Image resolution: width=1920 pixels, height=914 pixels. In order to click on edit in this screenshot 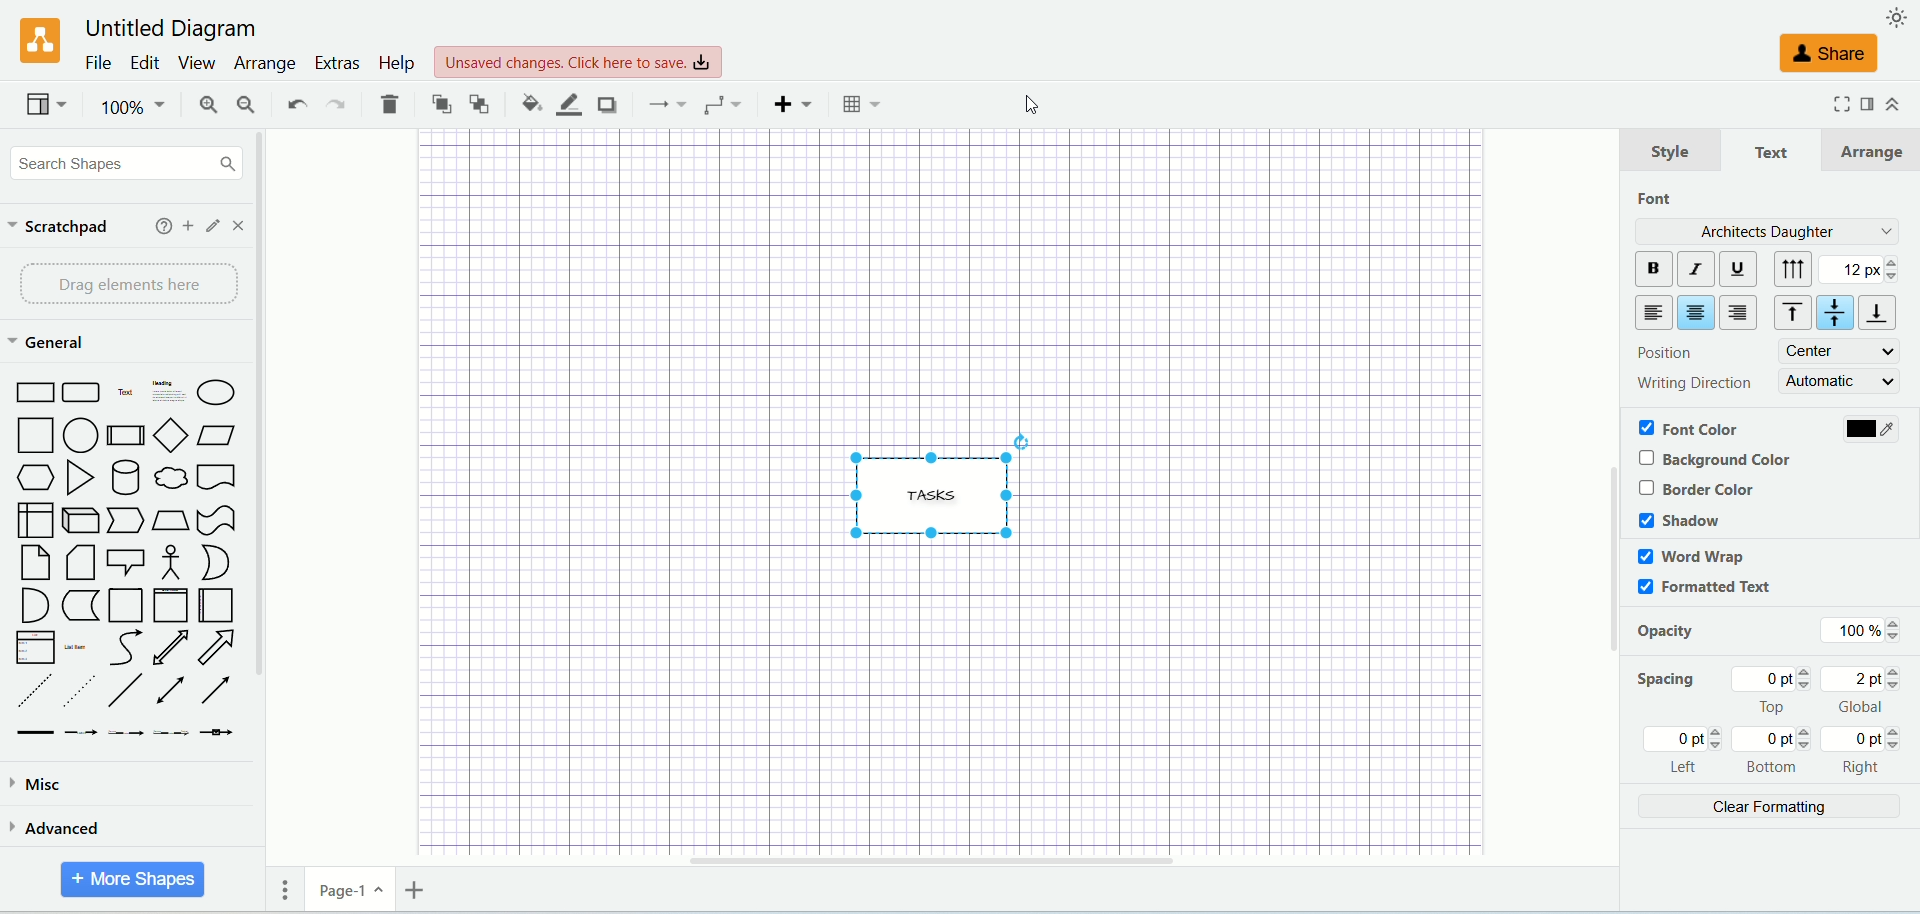, I will do `click(215, 226)`.